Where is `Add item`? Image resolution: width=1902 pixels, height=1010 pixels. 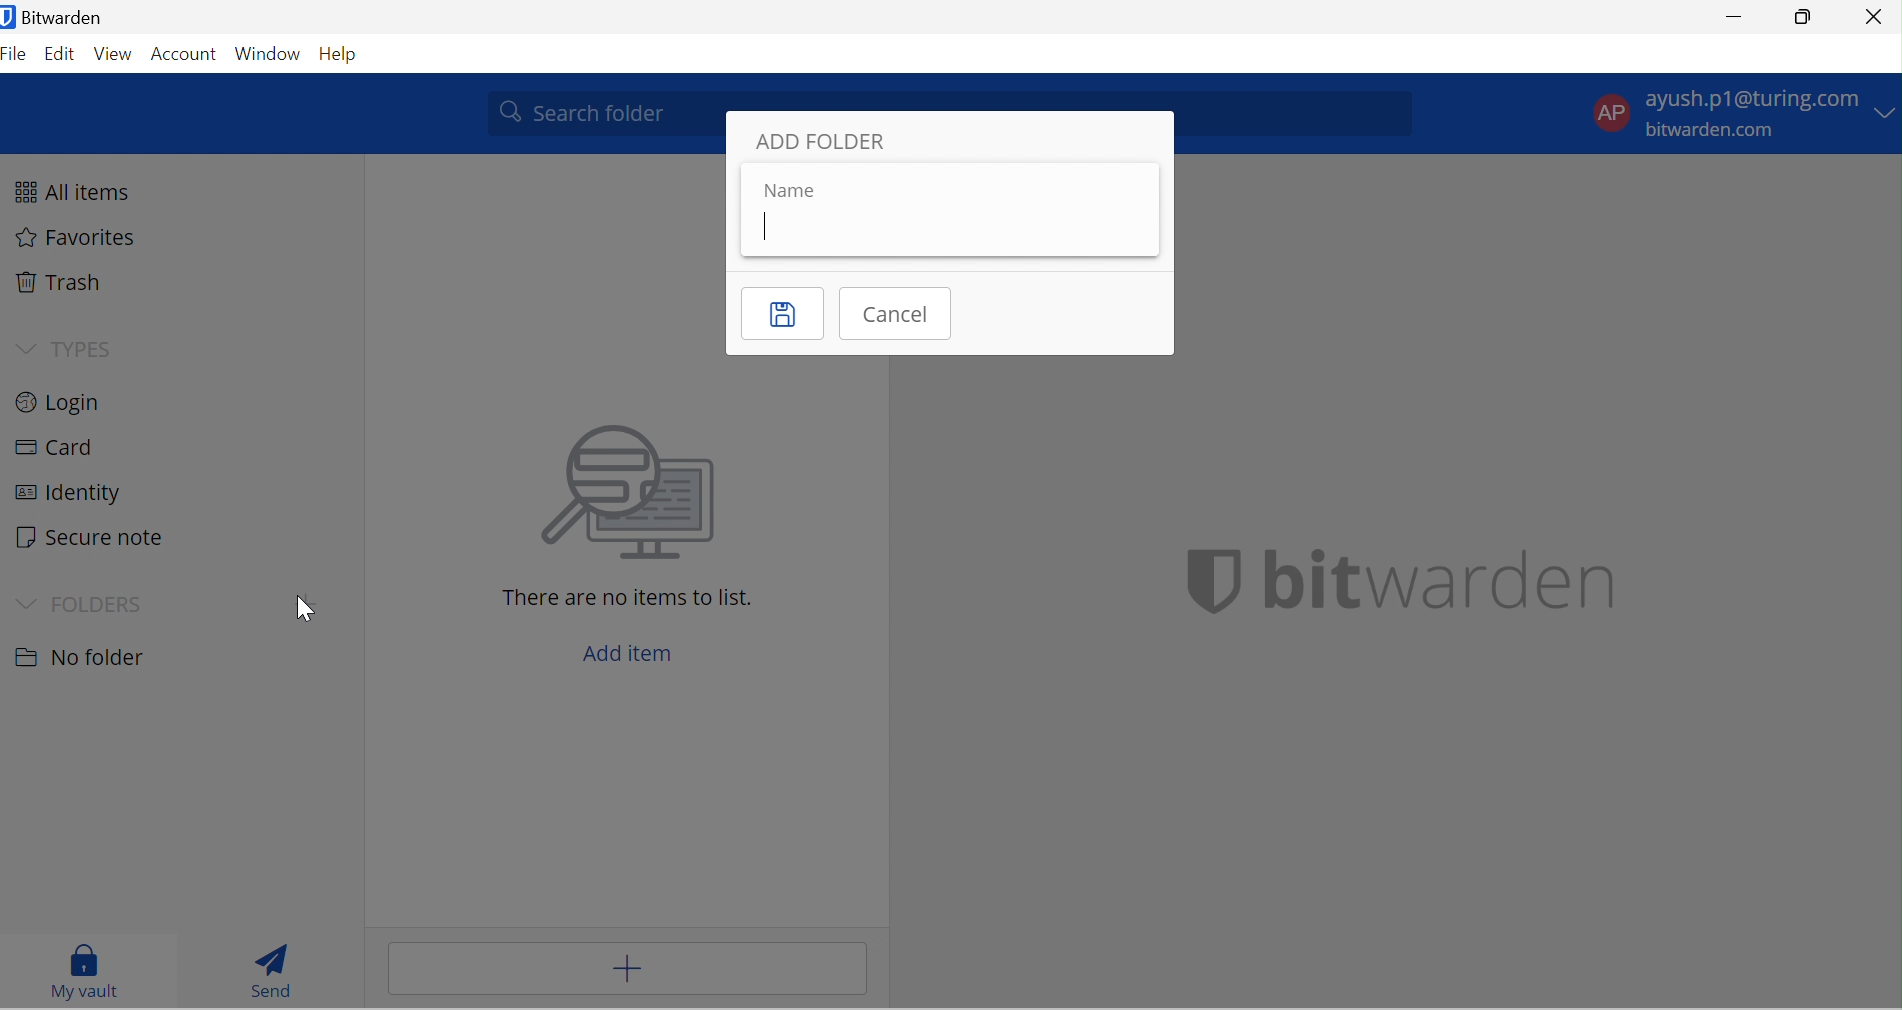 Add item is located at coordinates (626, 970).